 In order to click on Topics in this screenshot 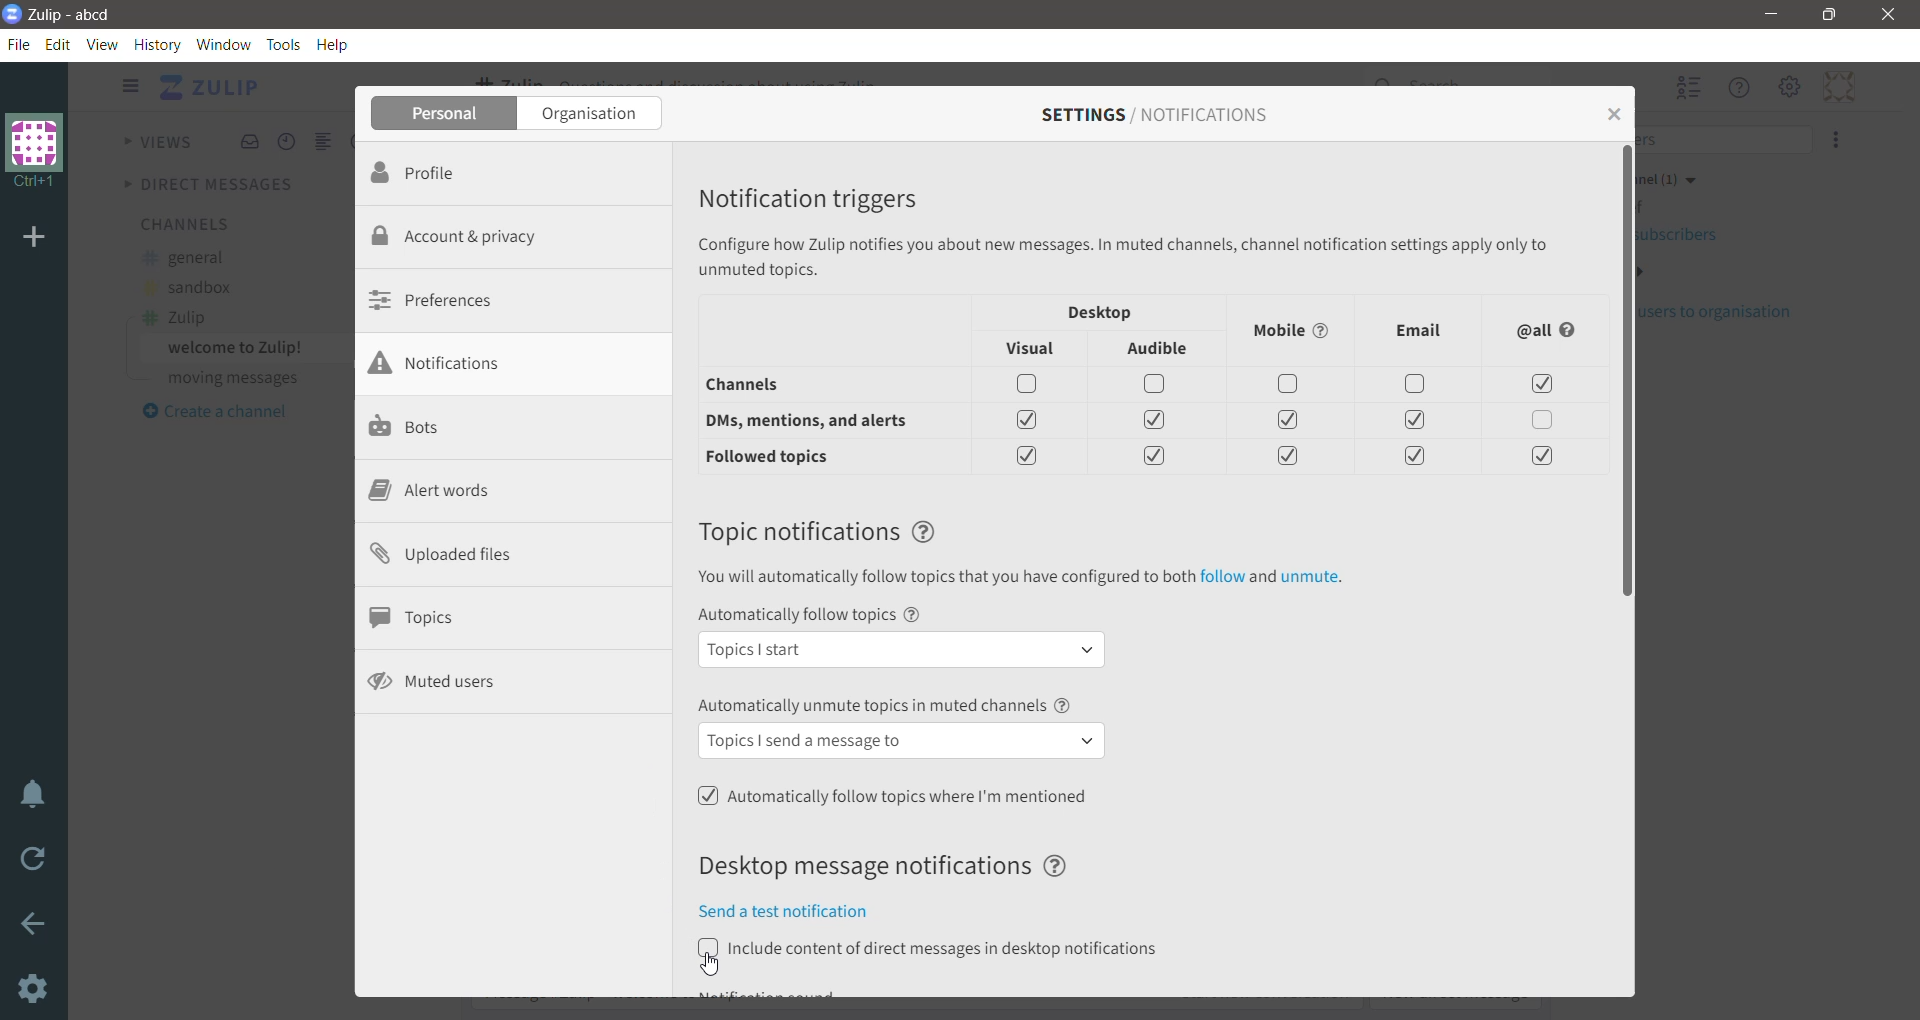, I will do `click(421, 617)`.